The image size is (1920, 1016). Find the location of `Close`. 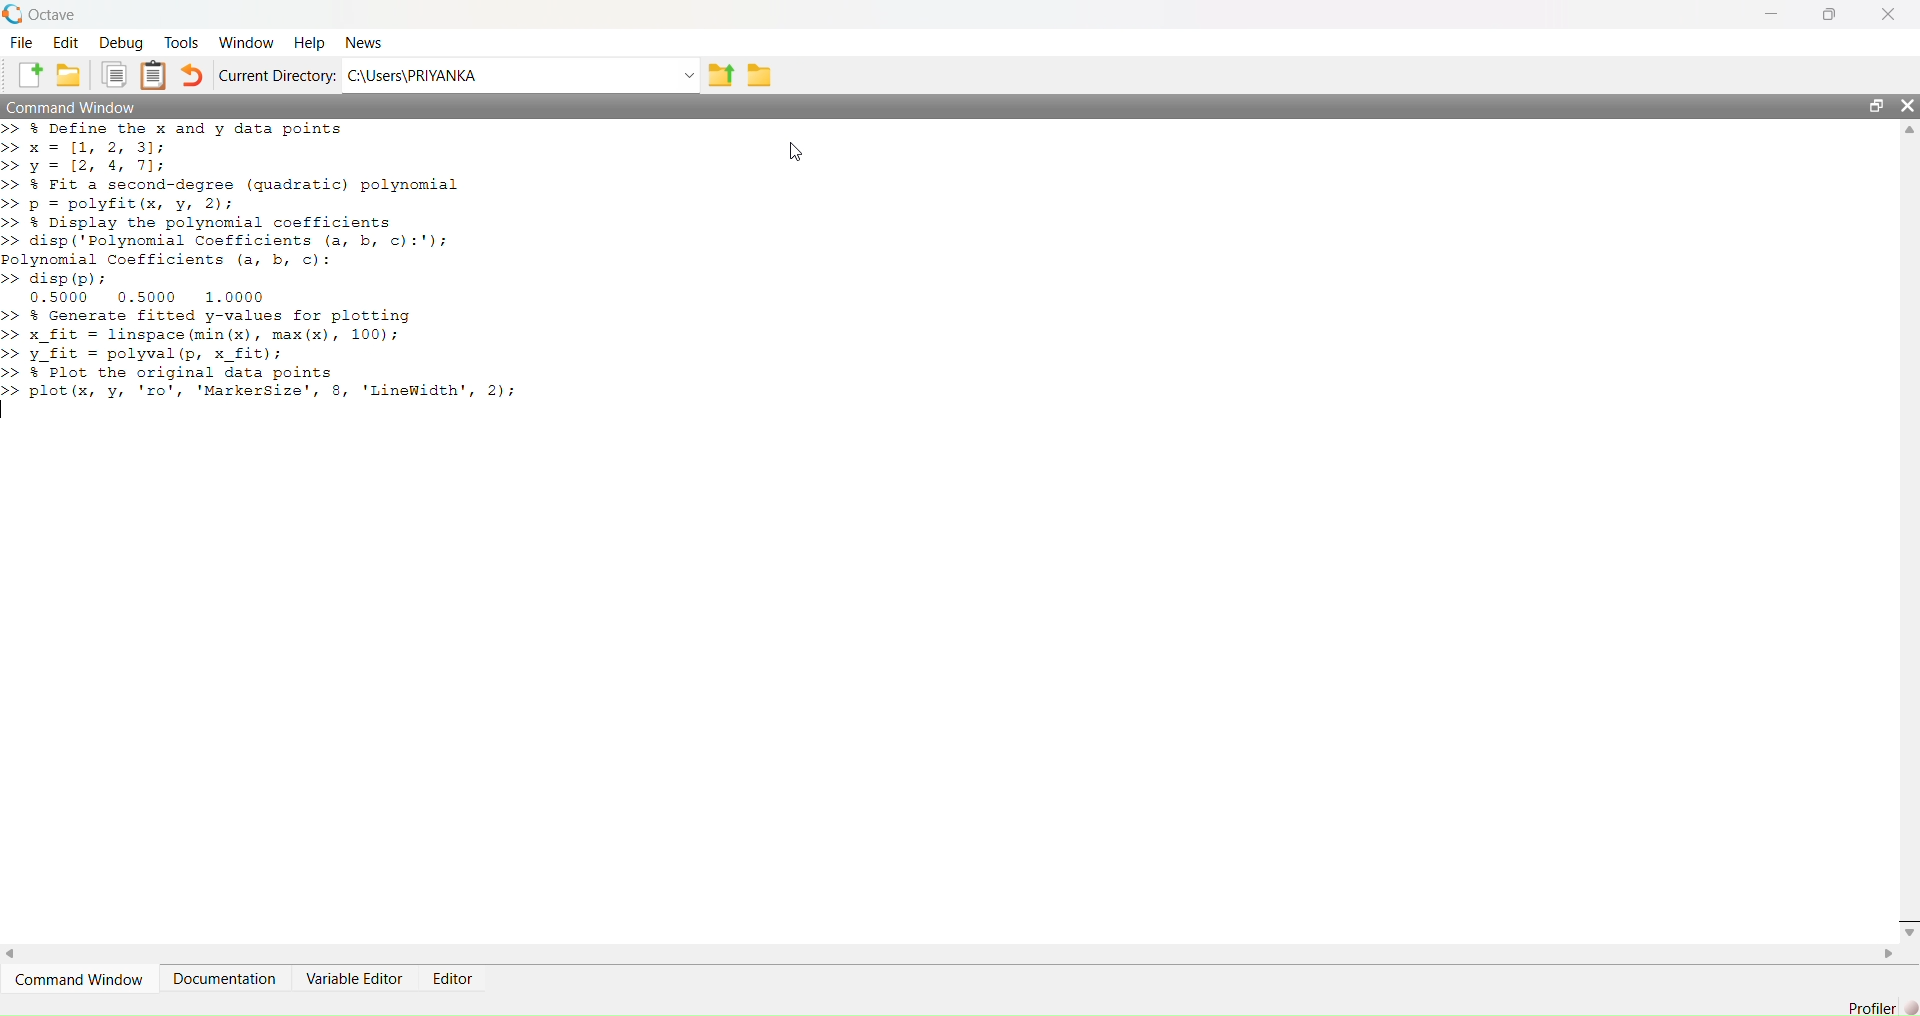

Close is located at coordinates (1908, 104).